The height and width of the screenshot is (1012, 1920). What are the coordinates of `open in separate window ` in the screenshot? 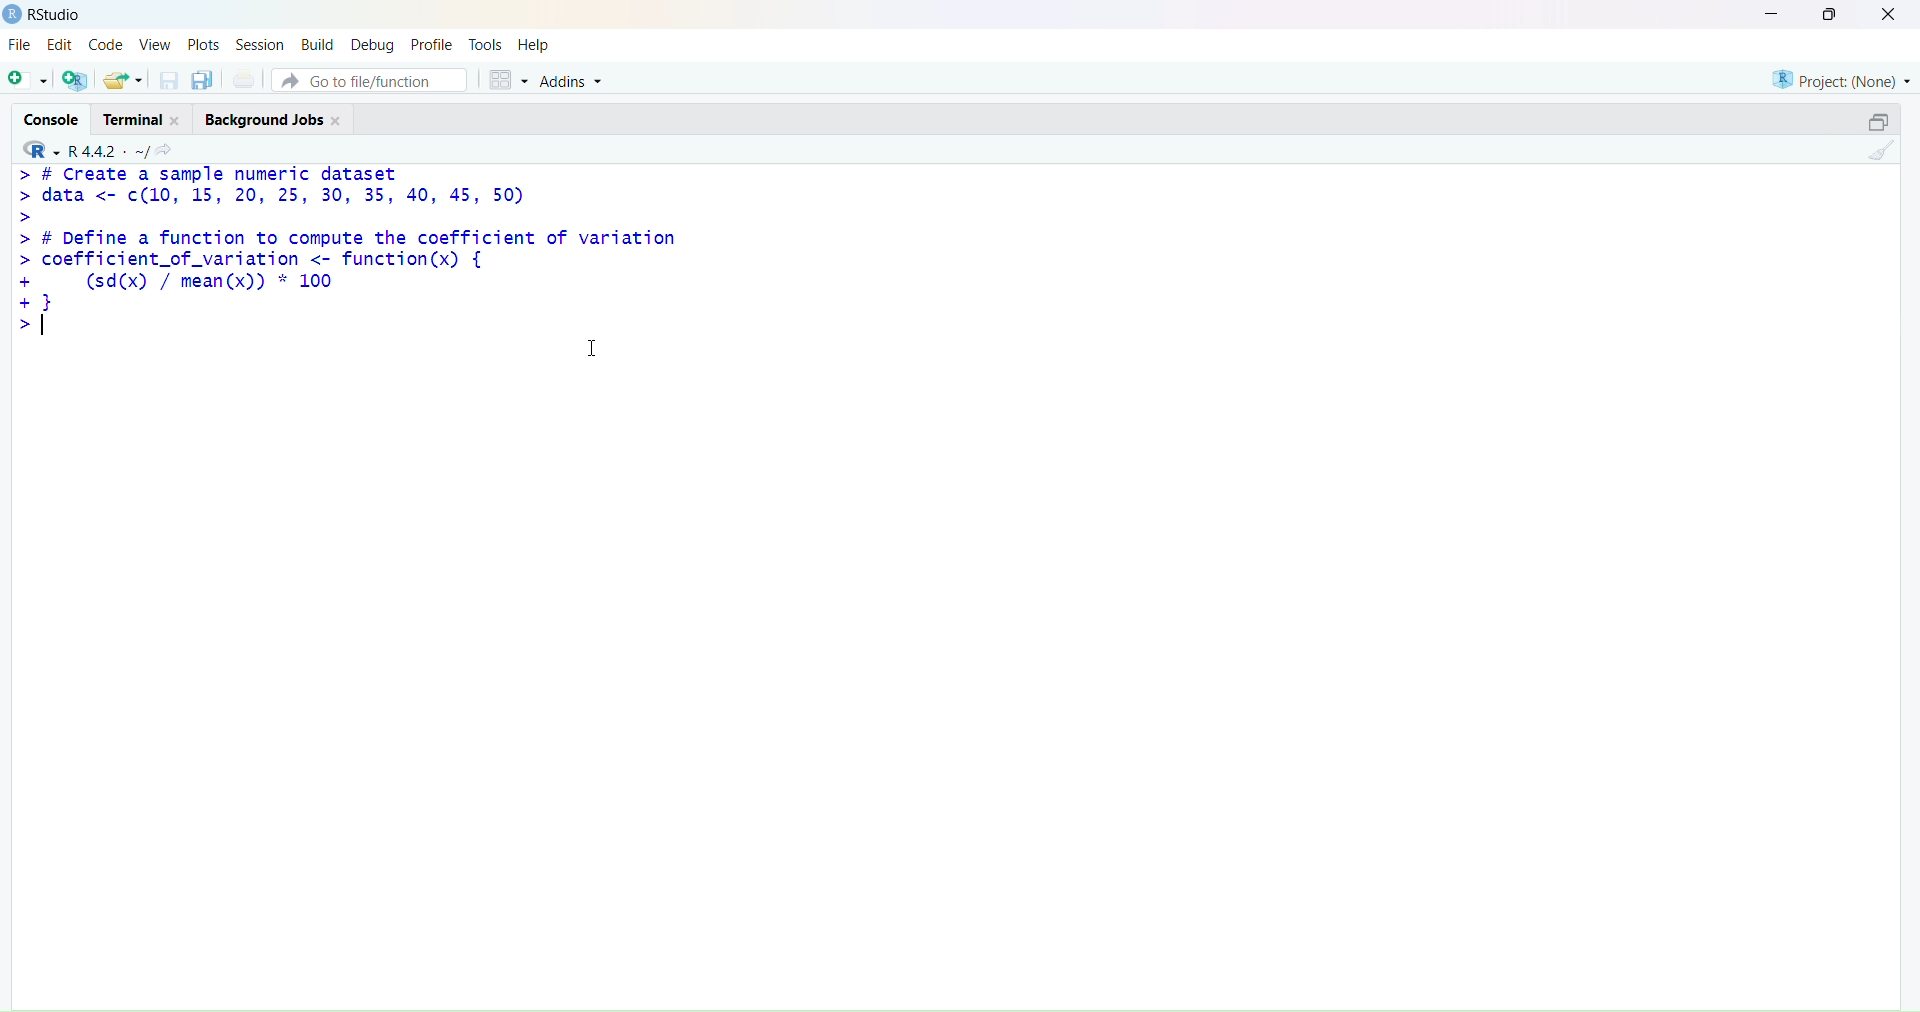 It's located at (1878, 121).